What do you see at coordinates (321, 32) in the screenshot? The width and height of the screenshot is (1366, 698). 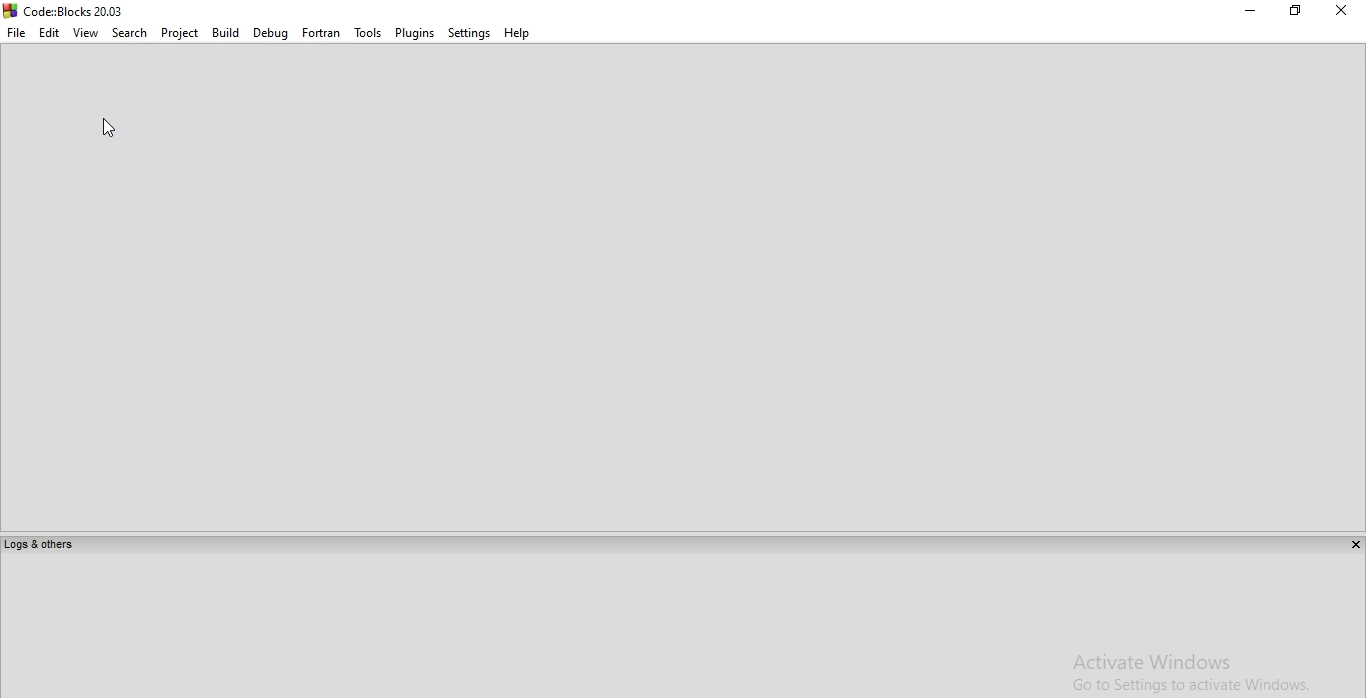 I see `Fortran` at bounding box center [321, 32].